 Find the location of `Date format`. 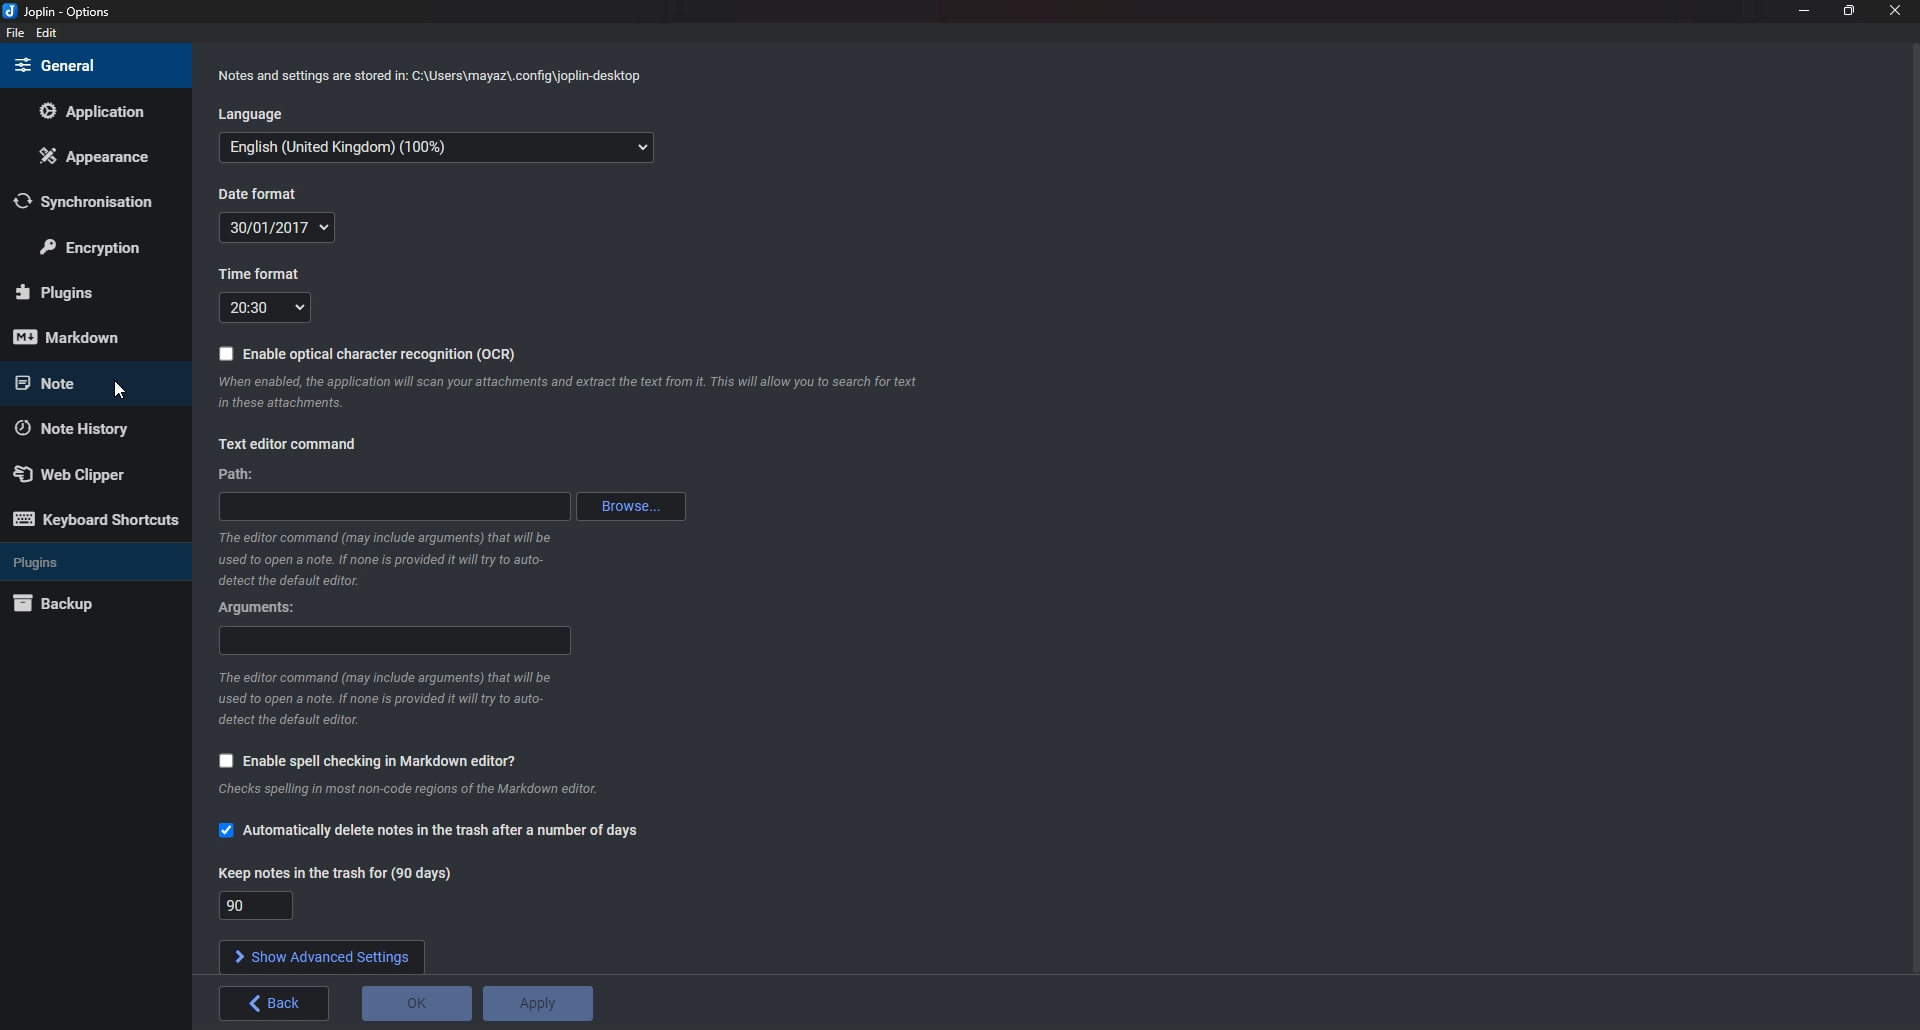

Date format is located at coordinates (270, 193).